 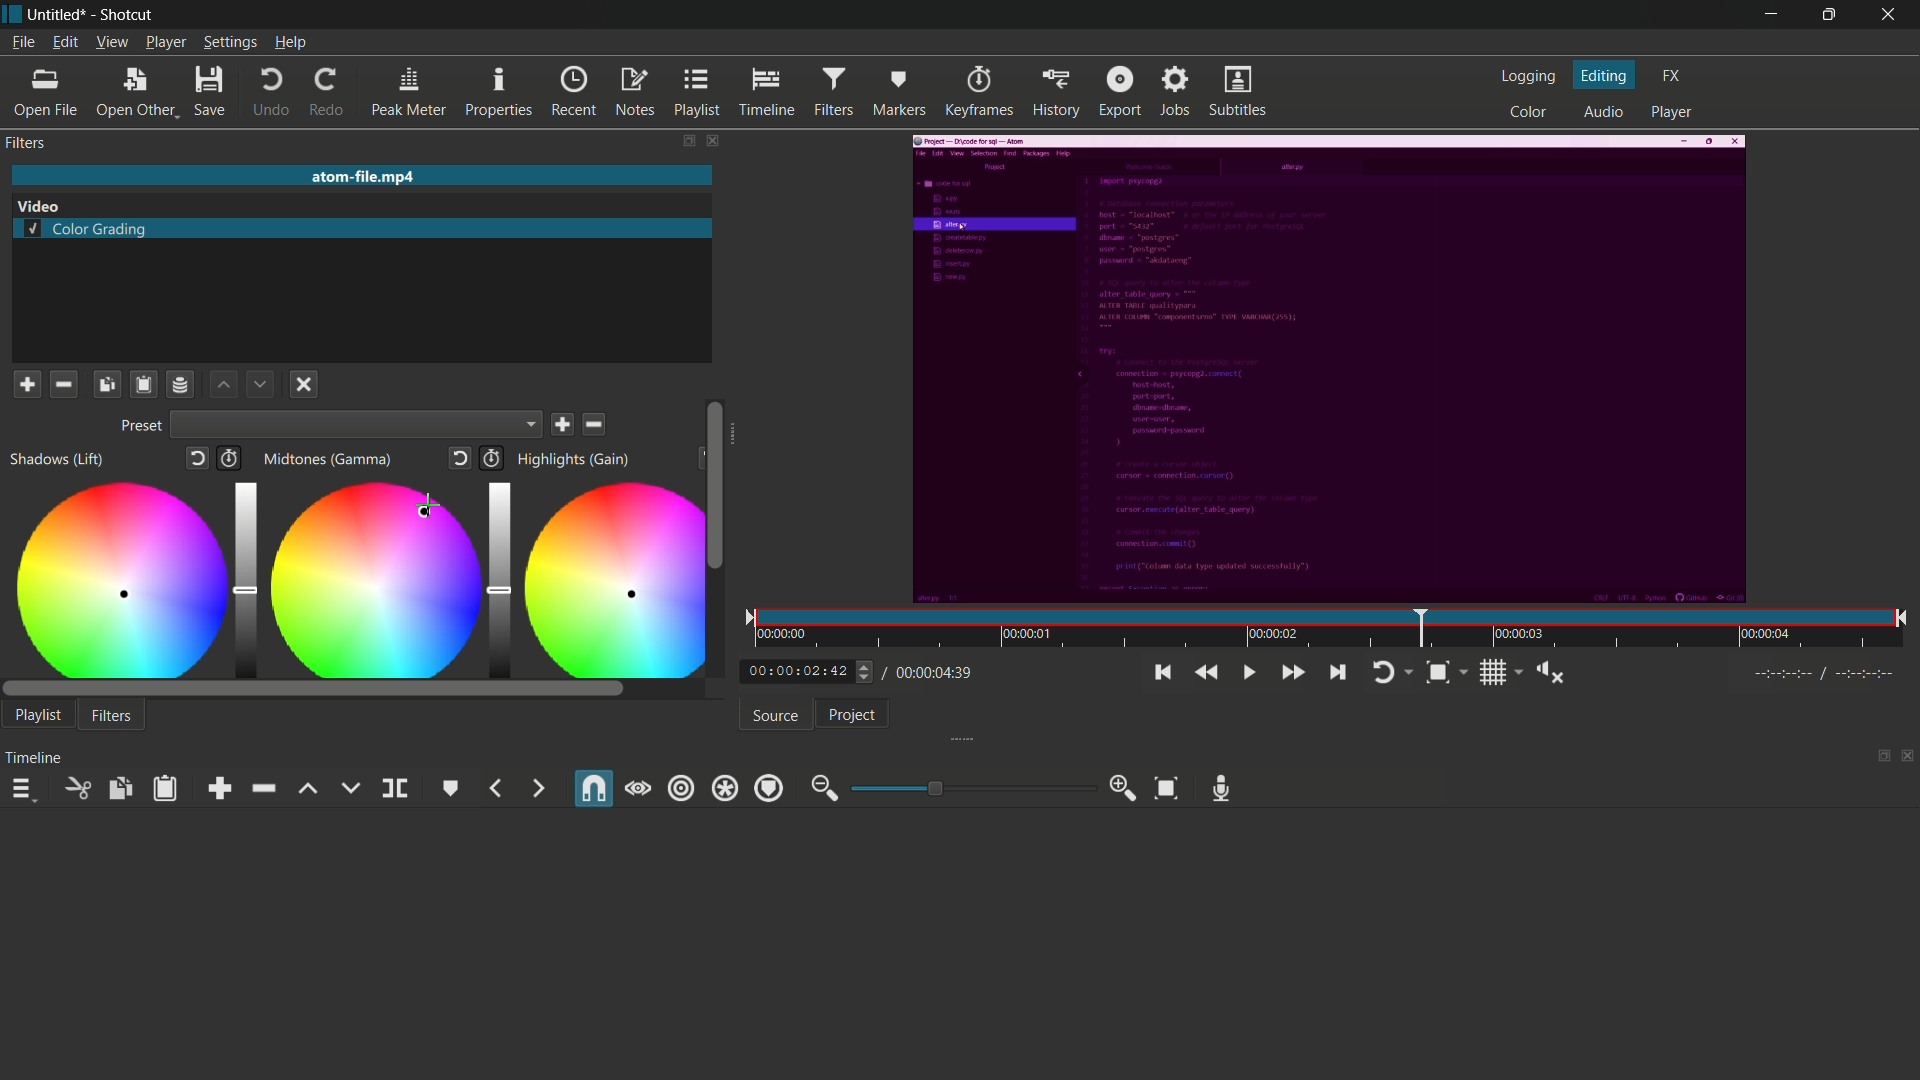 What do you see at coordinates (591, 790) in the screenshot?
I see `snap` at bounding box center [591, 790].